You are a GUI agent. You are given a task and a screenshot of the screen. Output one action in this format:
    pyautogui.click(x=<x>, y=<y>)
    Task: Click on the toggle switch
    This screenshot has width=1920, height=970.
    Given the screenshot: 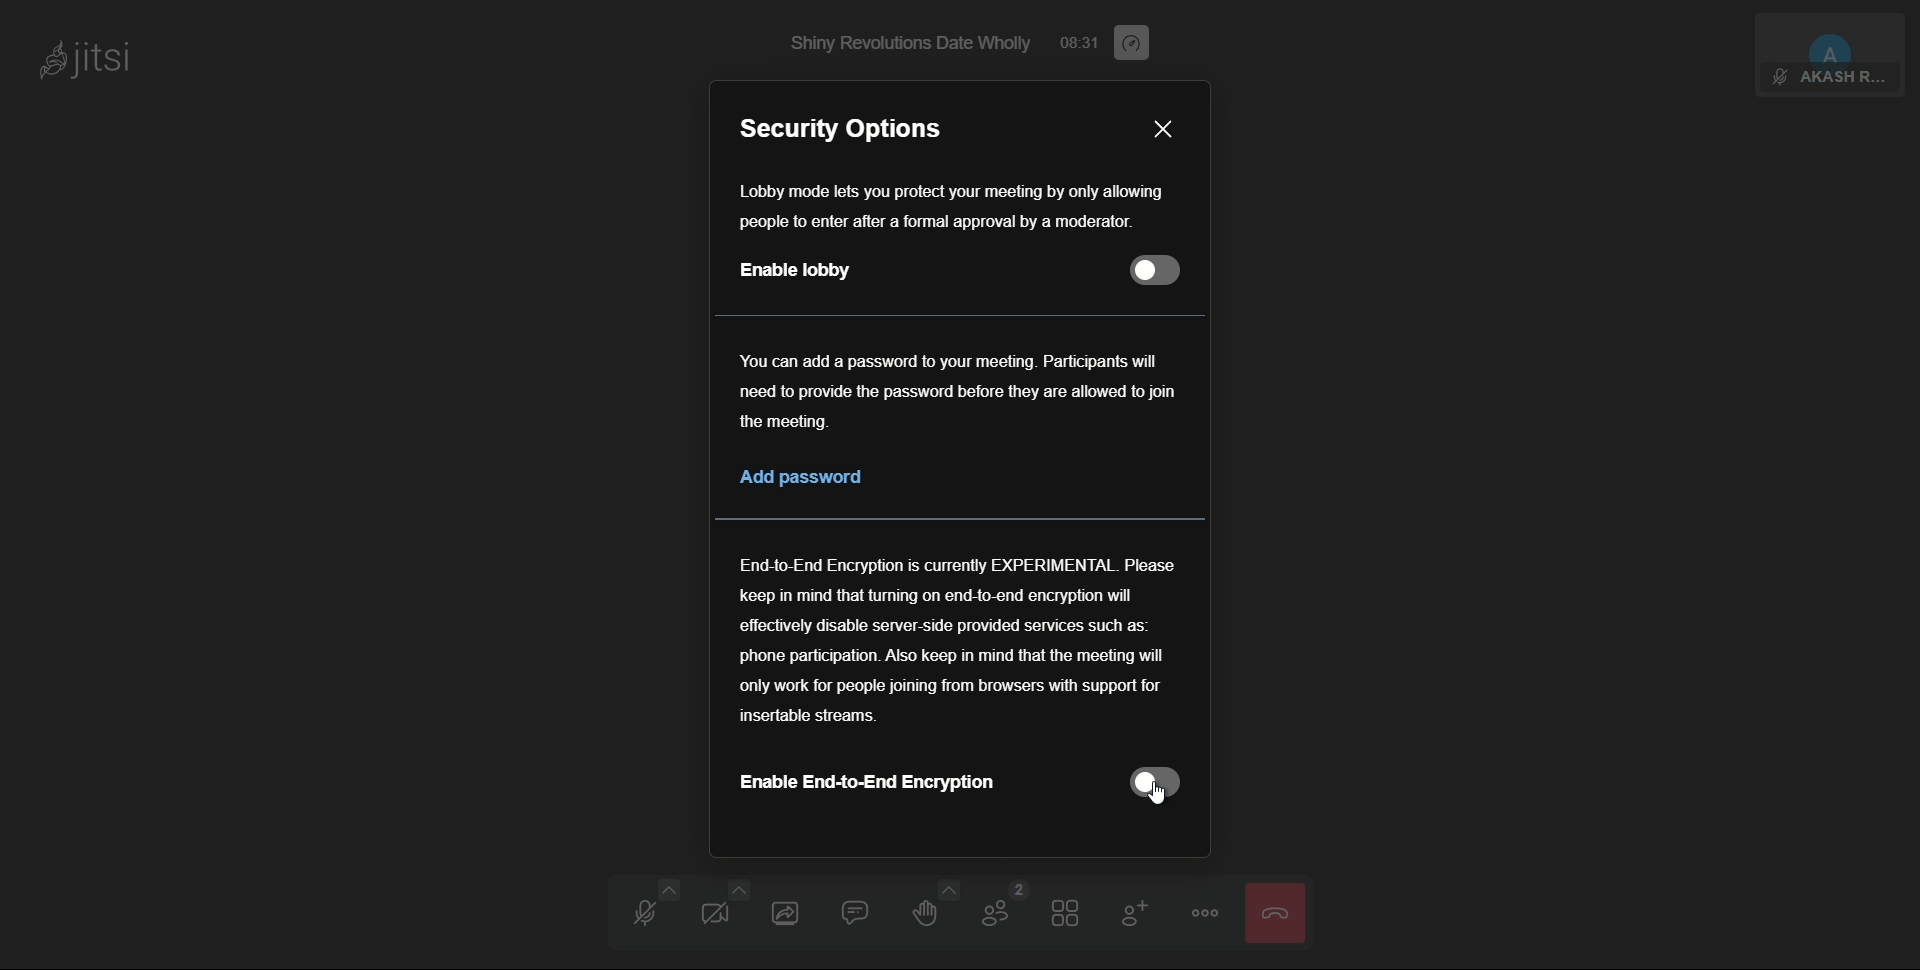 What is the action you would take?
    pyautogui.click(x=1153, y=783)
    